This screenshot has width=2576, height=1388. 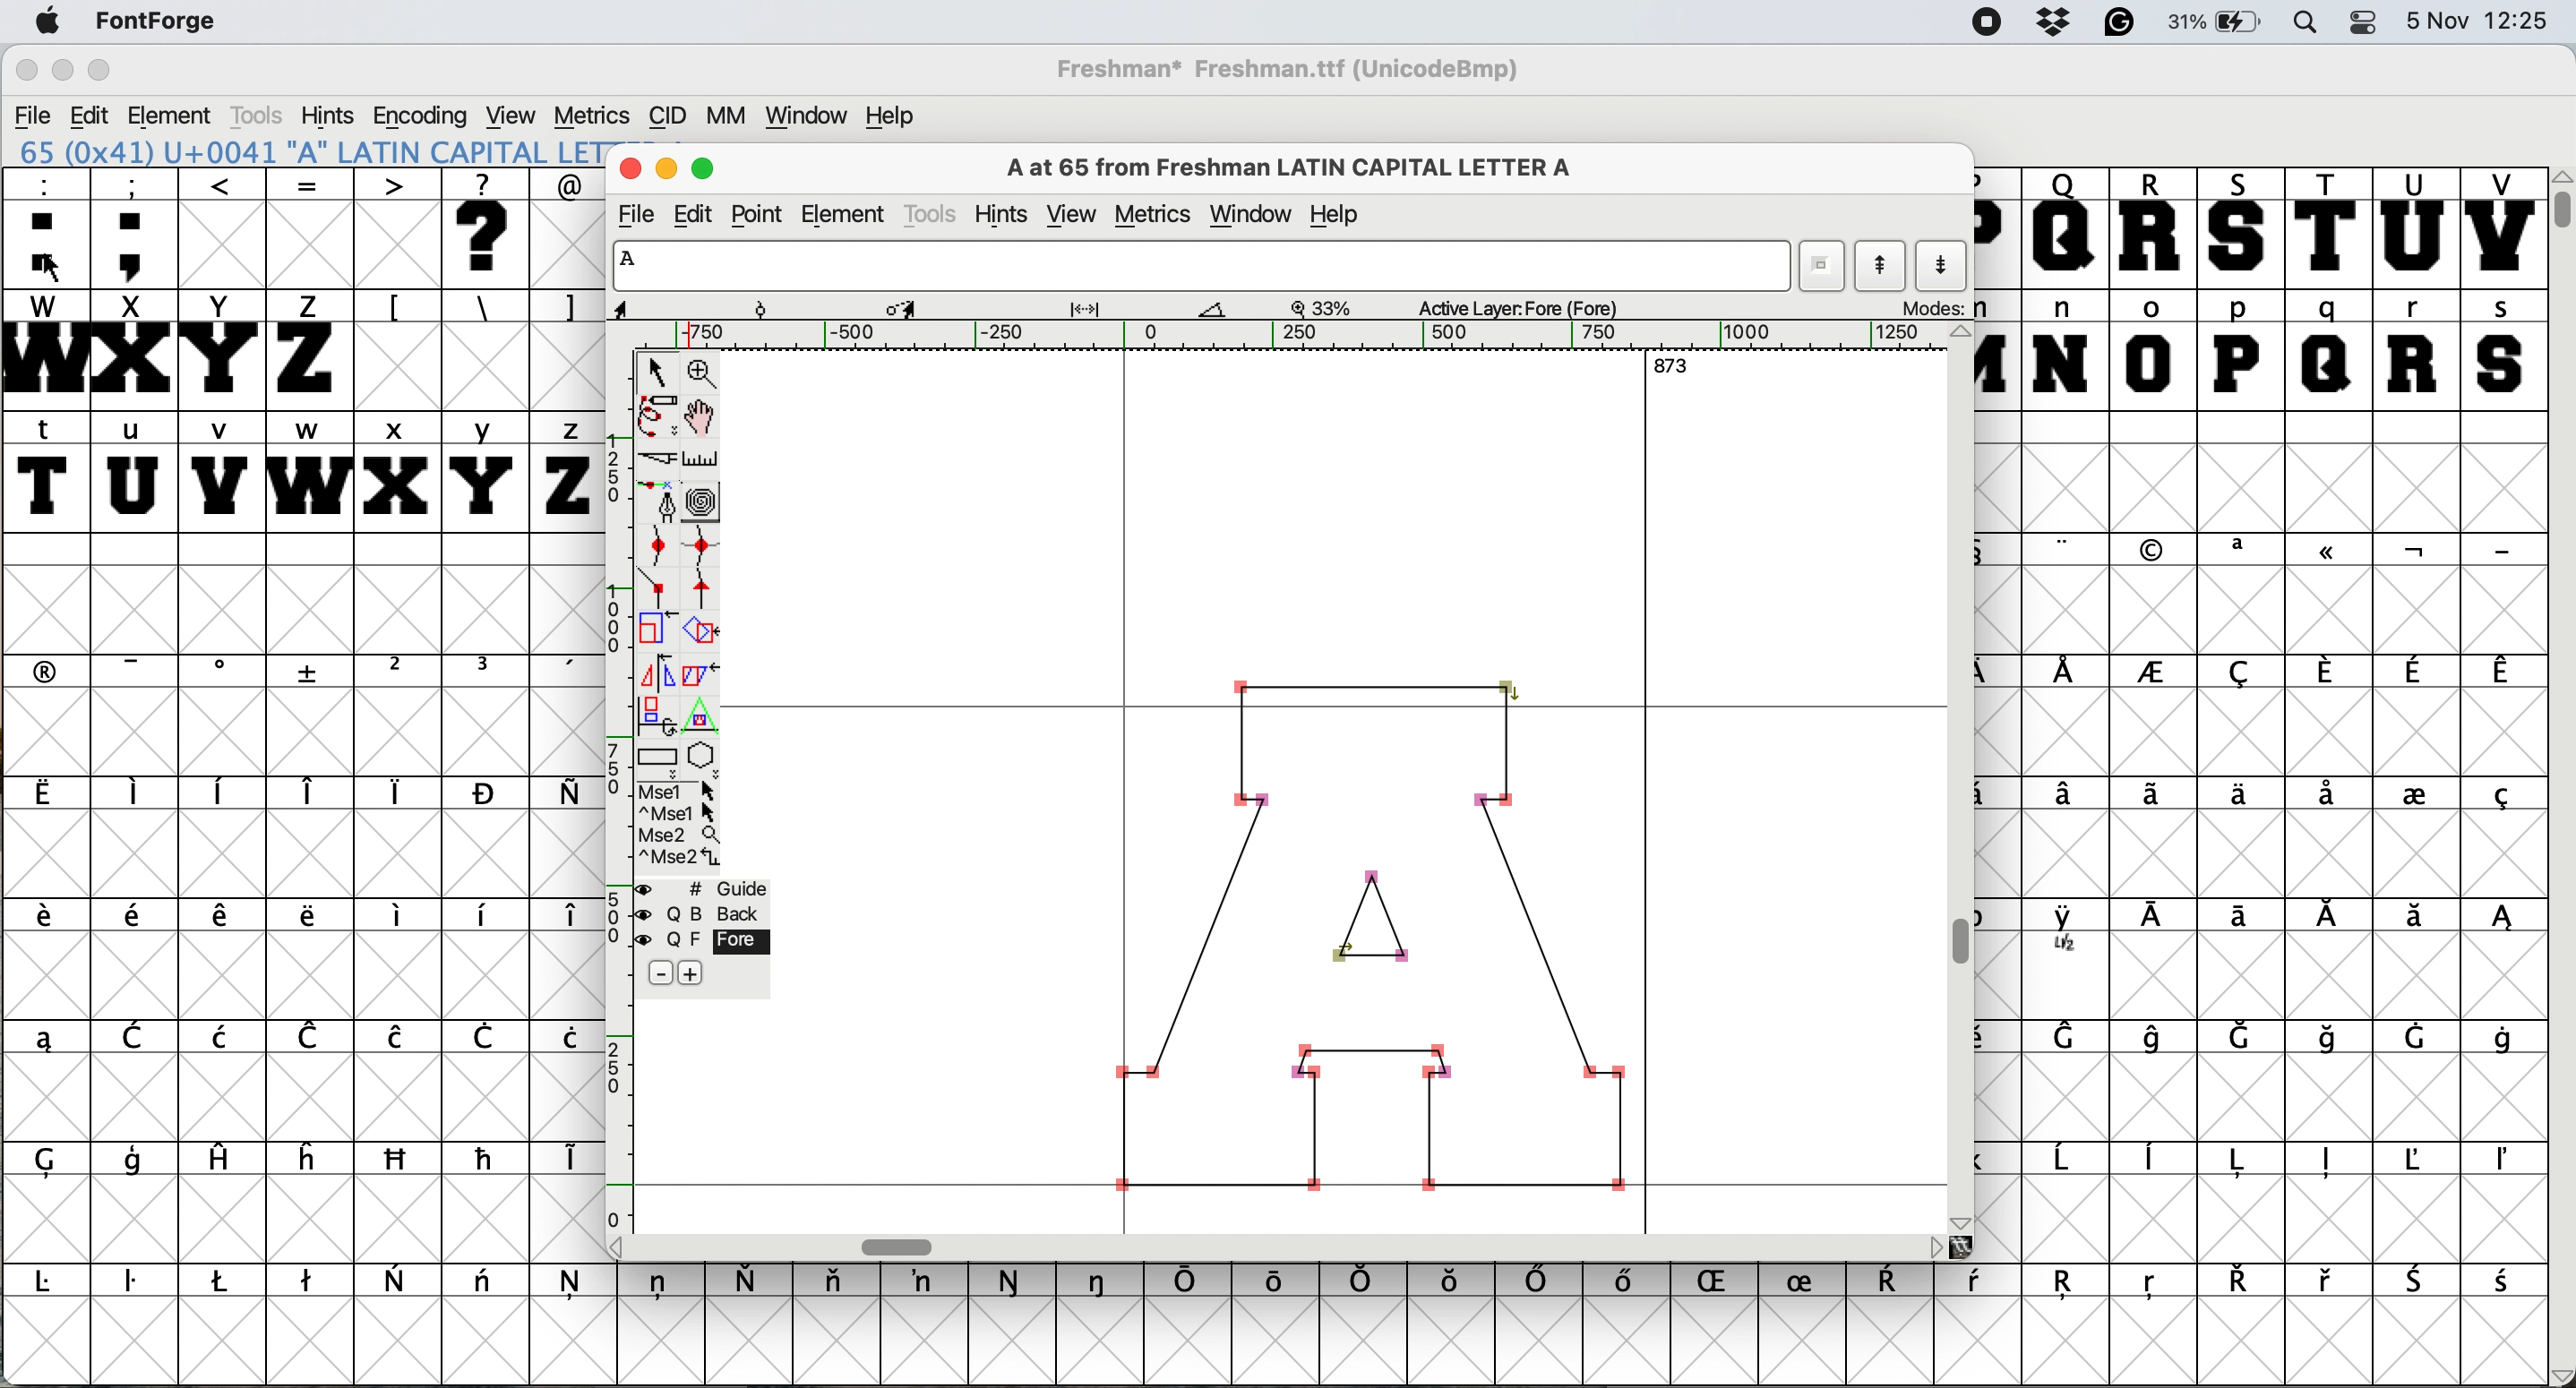 What do you see at coordinates (1002, 213) in the screenshot?
I see `hints` at bounding box center [1002, 213].